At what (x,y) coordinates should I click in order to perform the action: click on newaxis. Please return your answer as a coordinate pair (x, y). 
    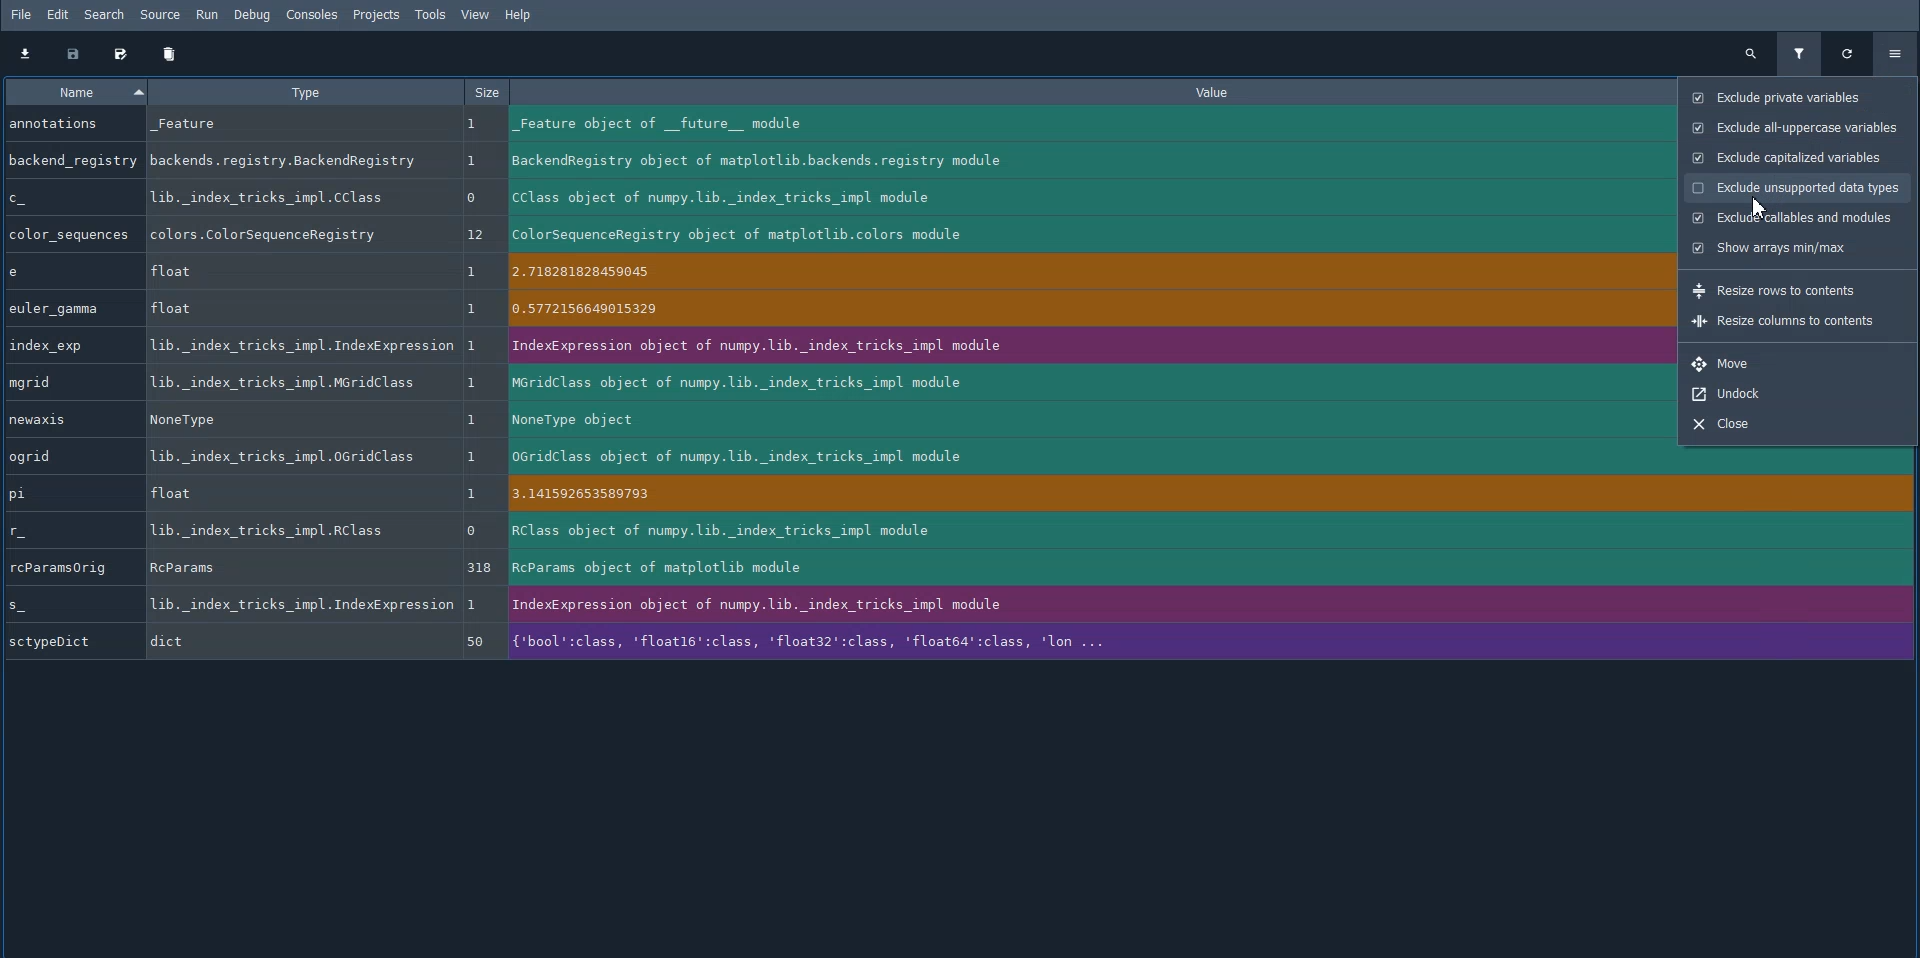
    Looking at the image, I should click on (66, 419).